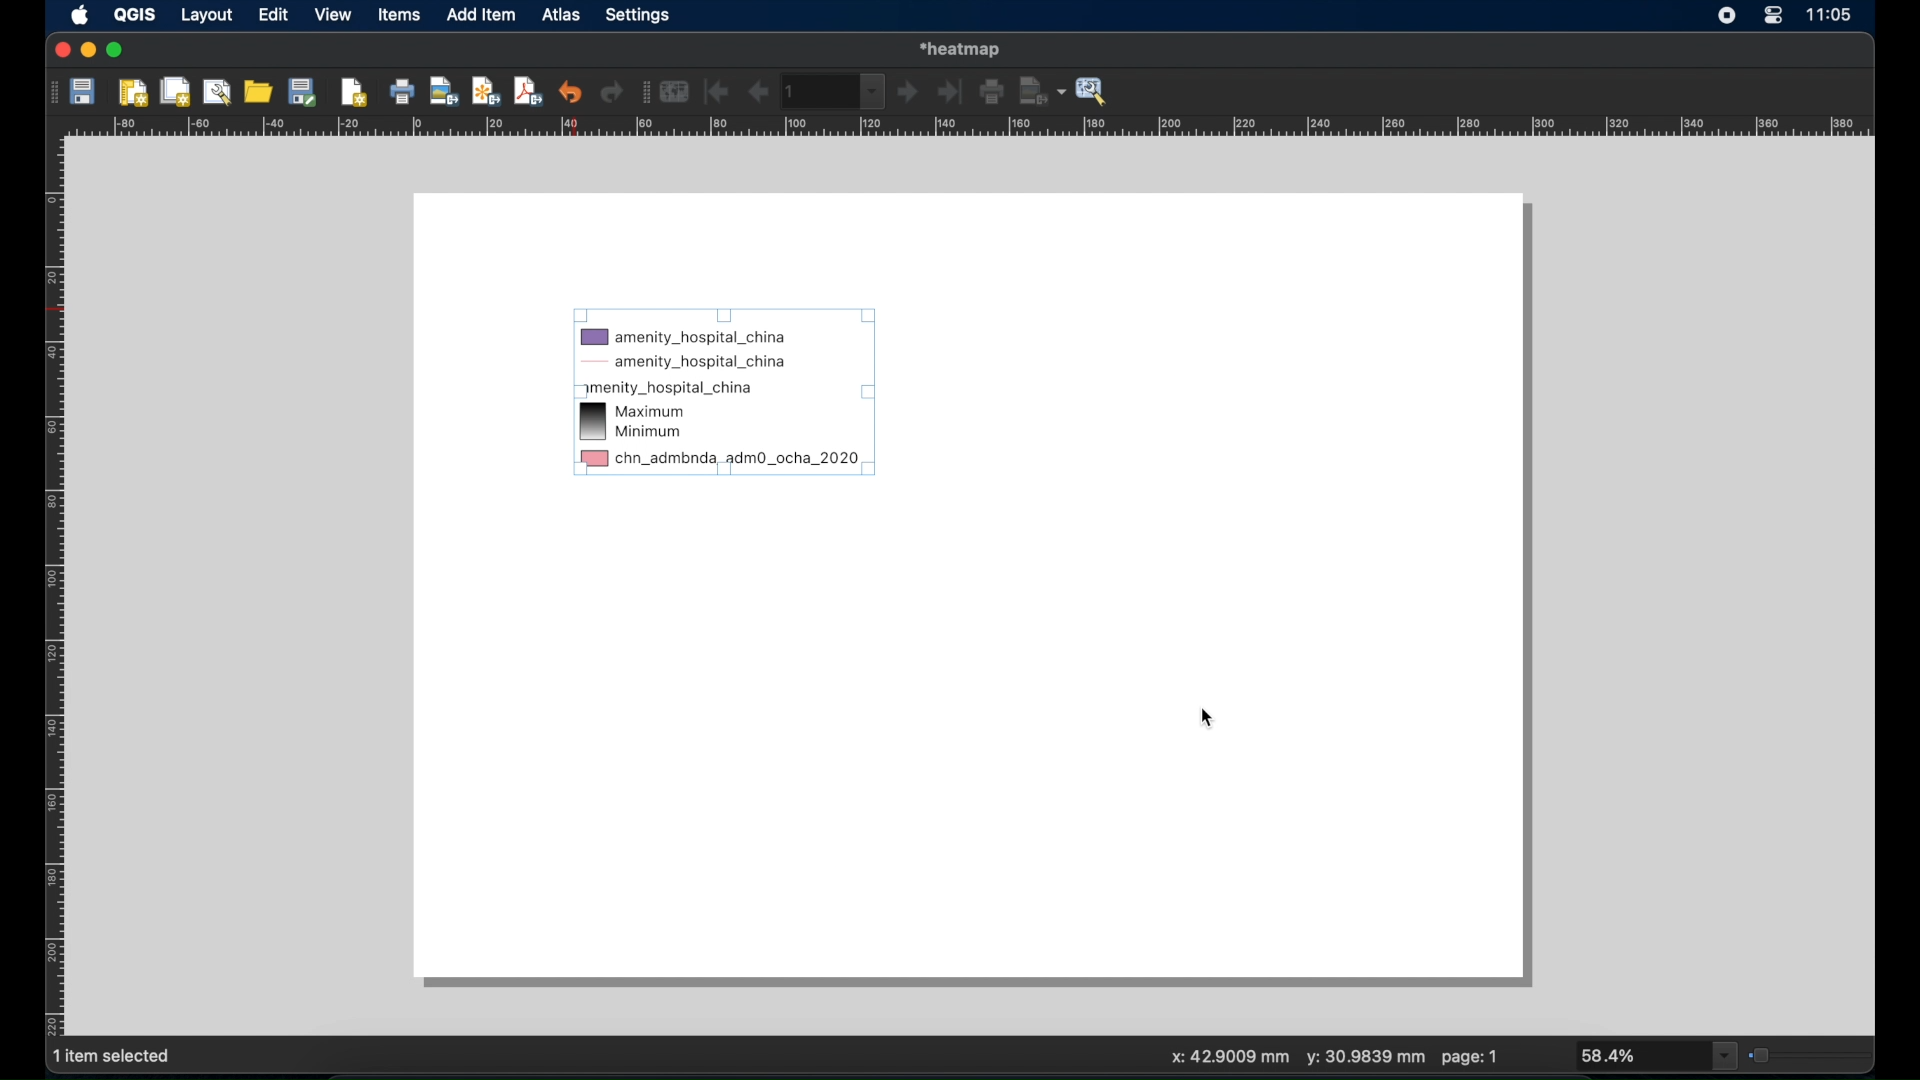 The height and width of the screenshot is (1080, 1920). What do you see at coordinates (1209, 718) in the screenshot?
I see `cursor` at bounding box center [1209, 718].